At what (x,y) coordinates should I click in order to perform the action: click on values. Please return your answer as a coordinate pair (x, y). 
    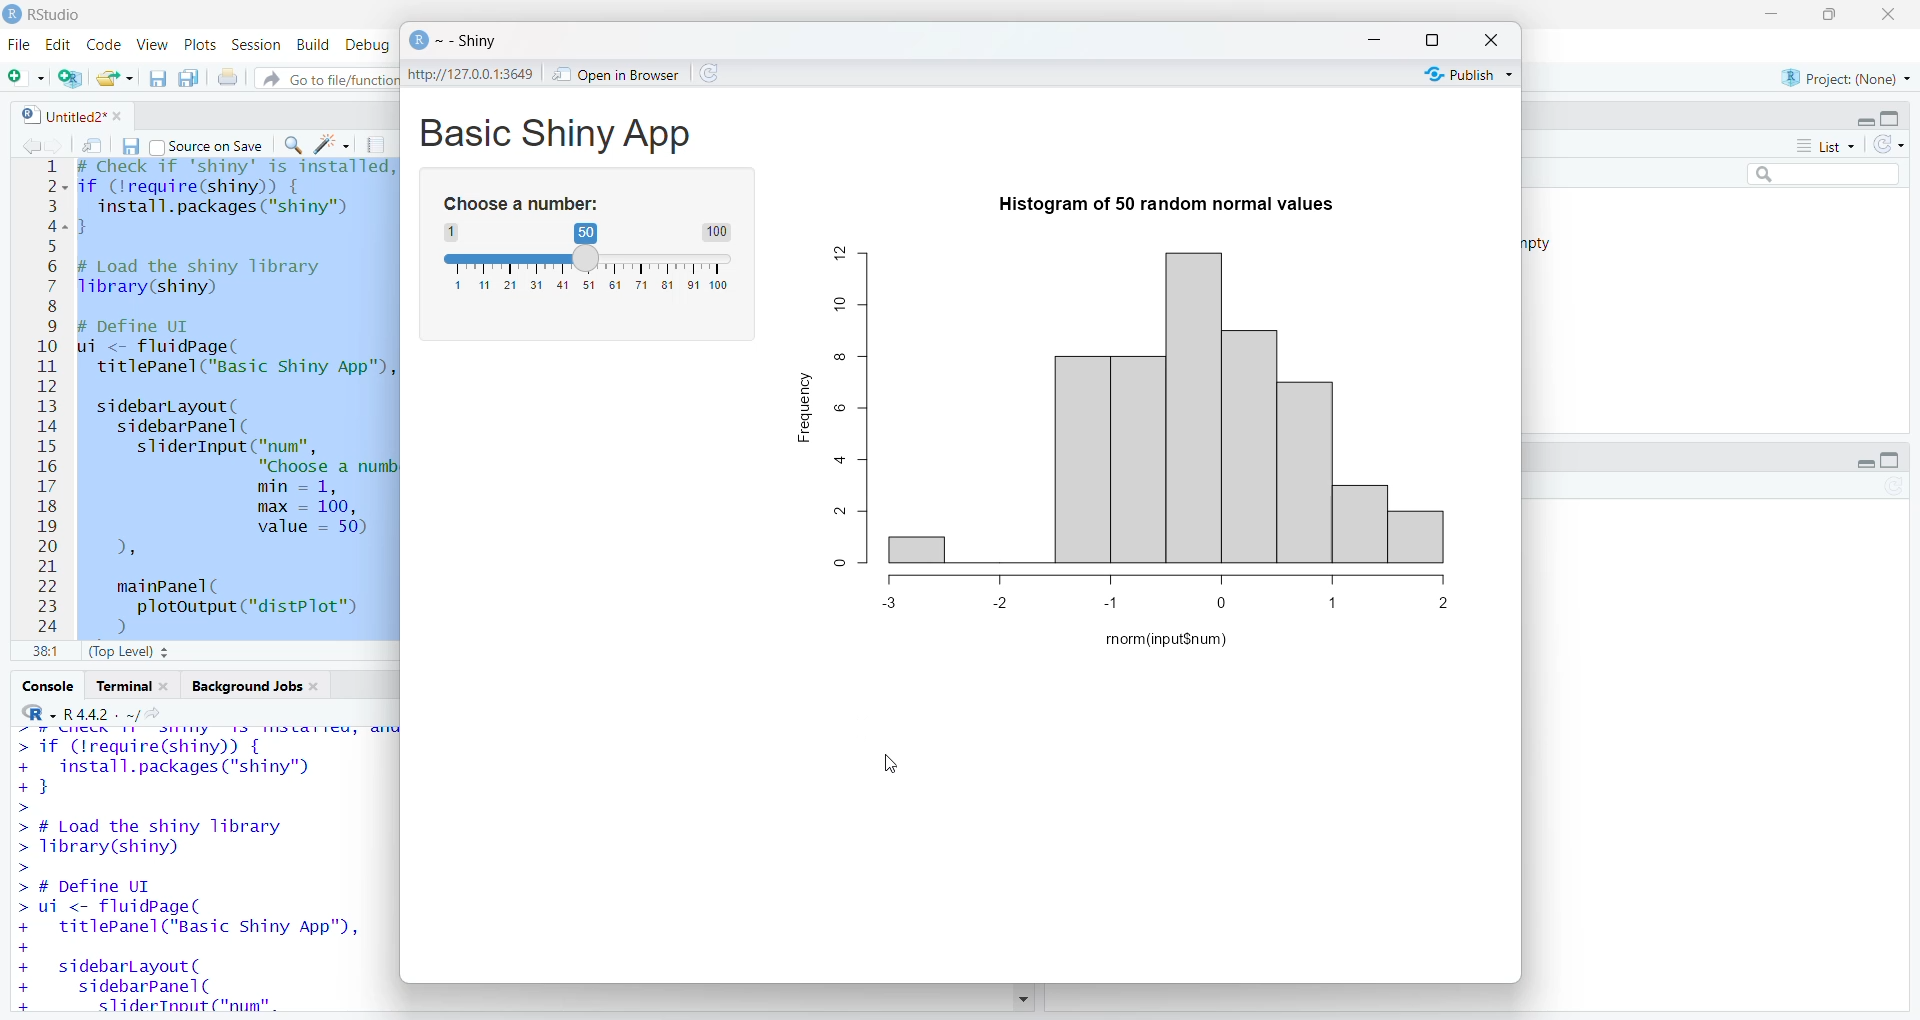
    Looking at the image, I should click on (851, 404).